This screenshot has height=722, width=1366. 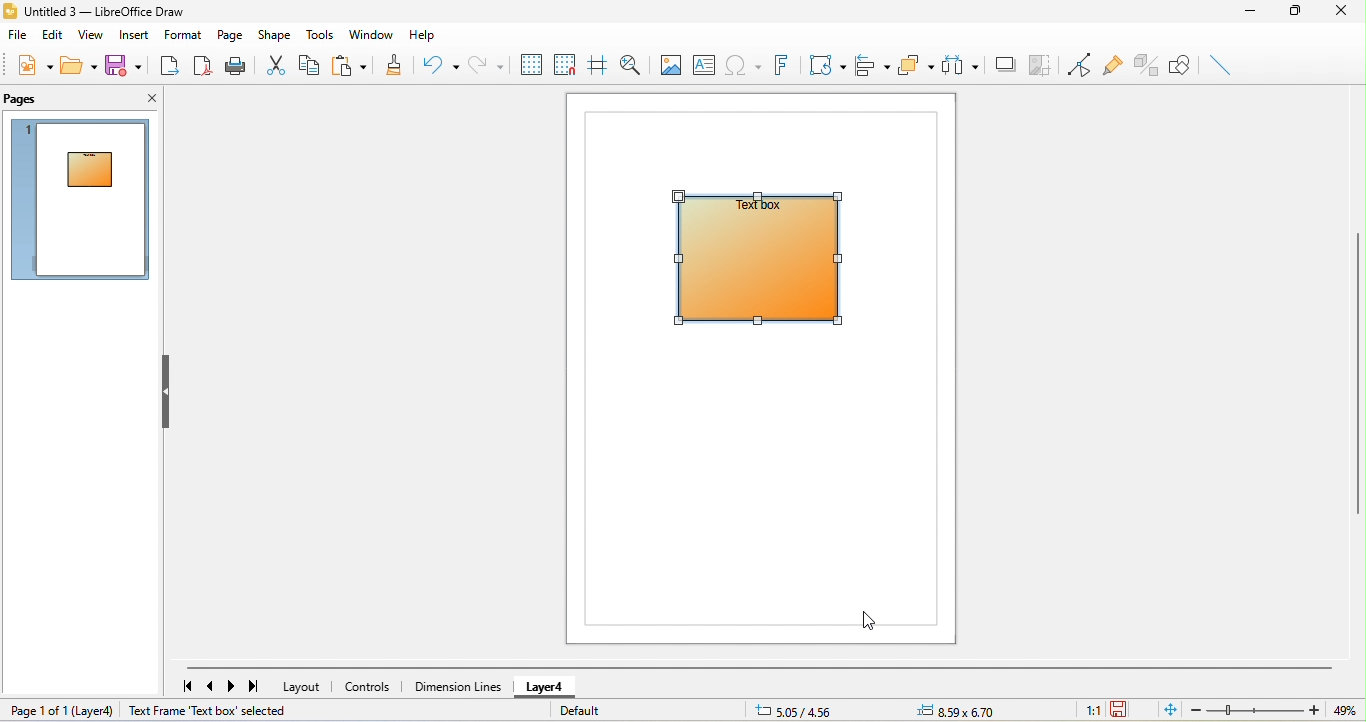 I want to click on file, so click(x=16, y=34).